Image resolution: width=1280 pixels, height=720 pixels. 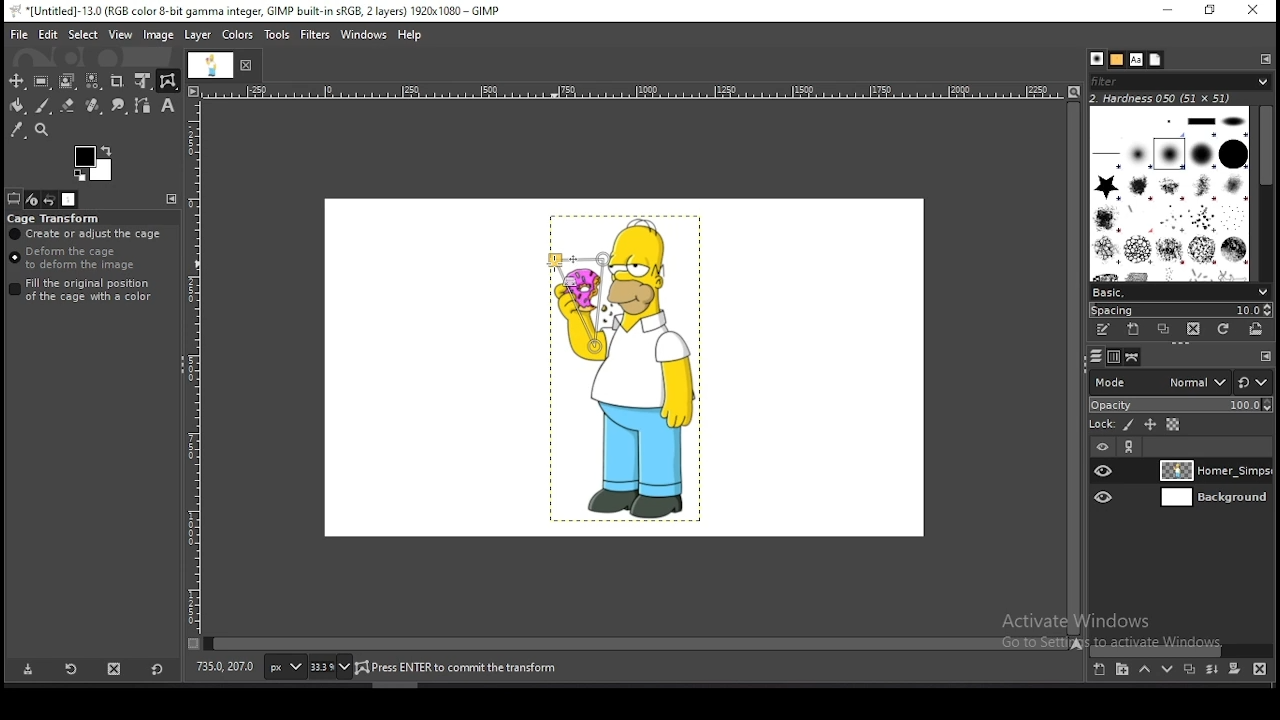 What do you see at coordinates (17, 129) in the screenshot?
I see `color picker tool` at bounding box center [17, 129].